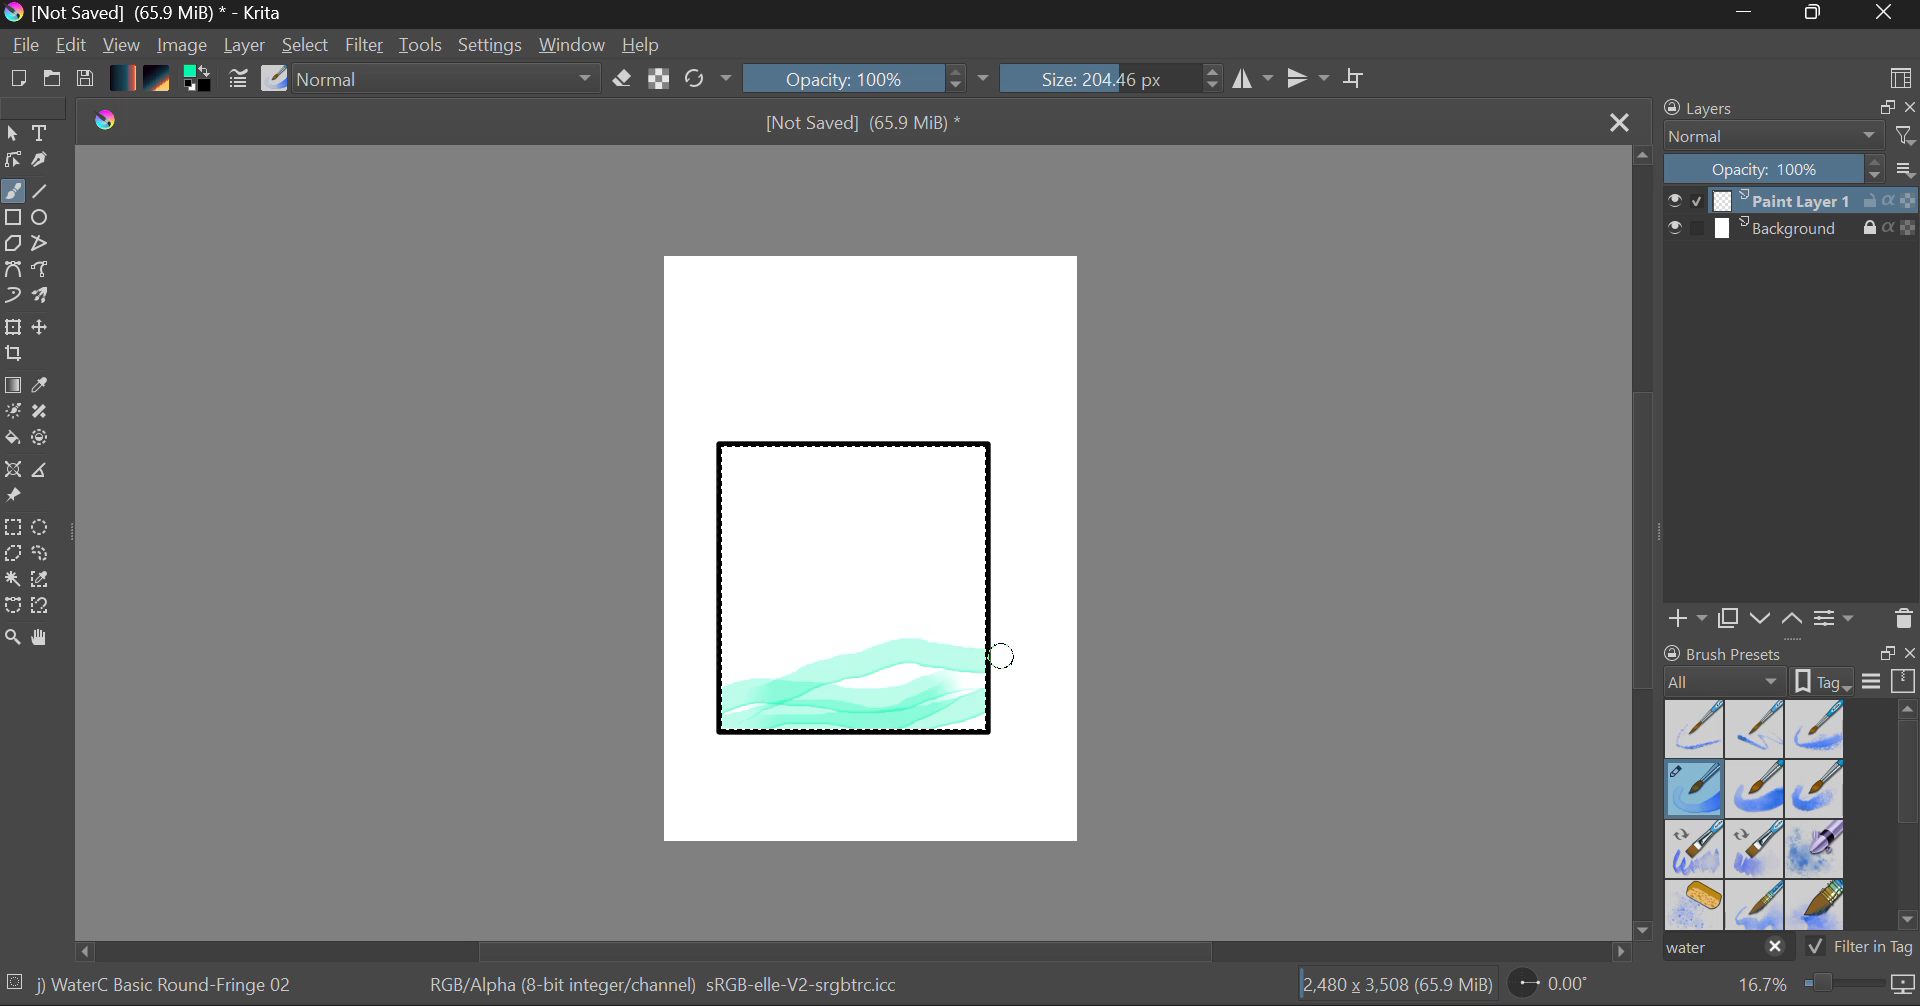 Image resolution: width=1920 pixels, height=1006 pixels. What do you see at coordinates (1787, 106) in the screenshot?
I see `Layers Docket Tab` at bounding box center [1787, 106].